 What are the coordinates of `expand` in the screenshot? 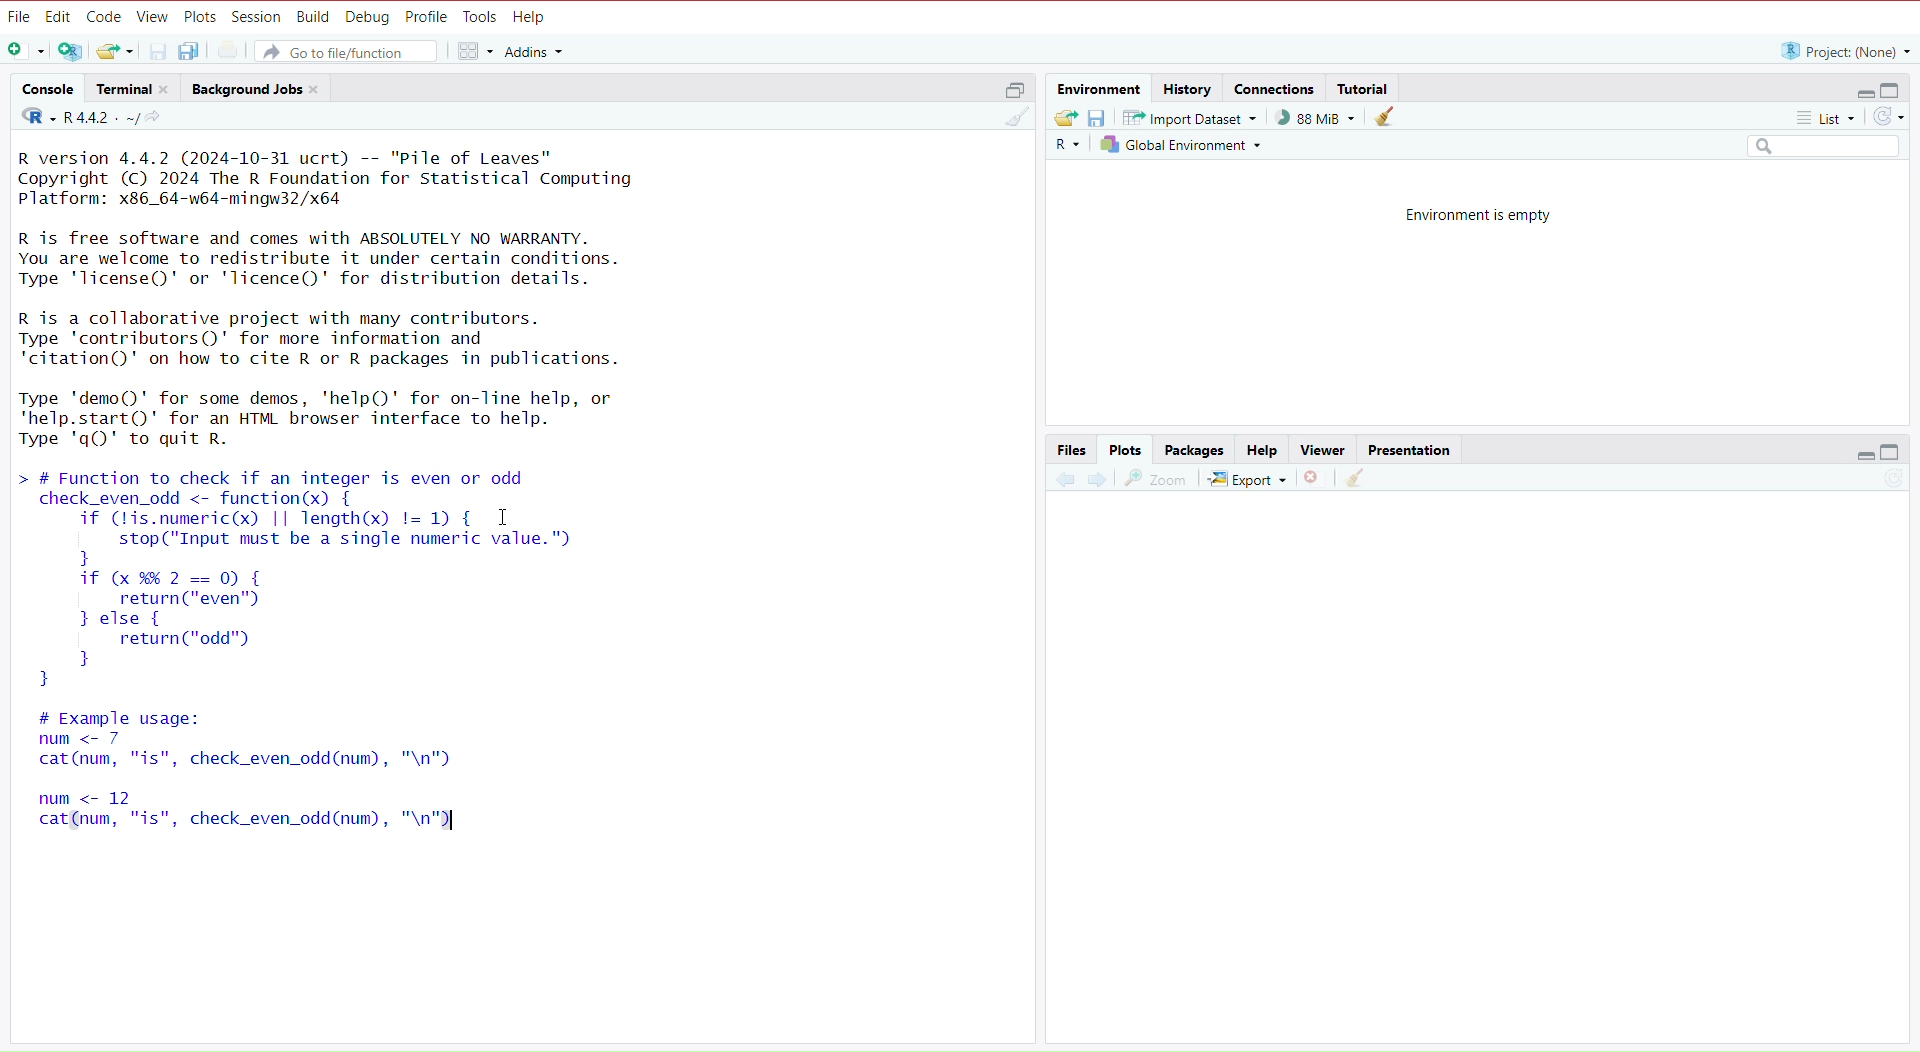 It's located at (1862, 454).